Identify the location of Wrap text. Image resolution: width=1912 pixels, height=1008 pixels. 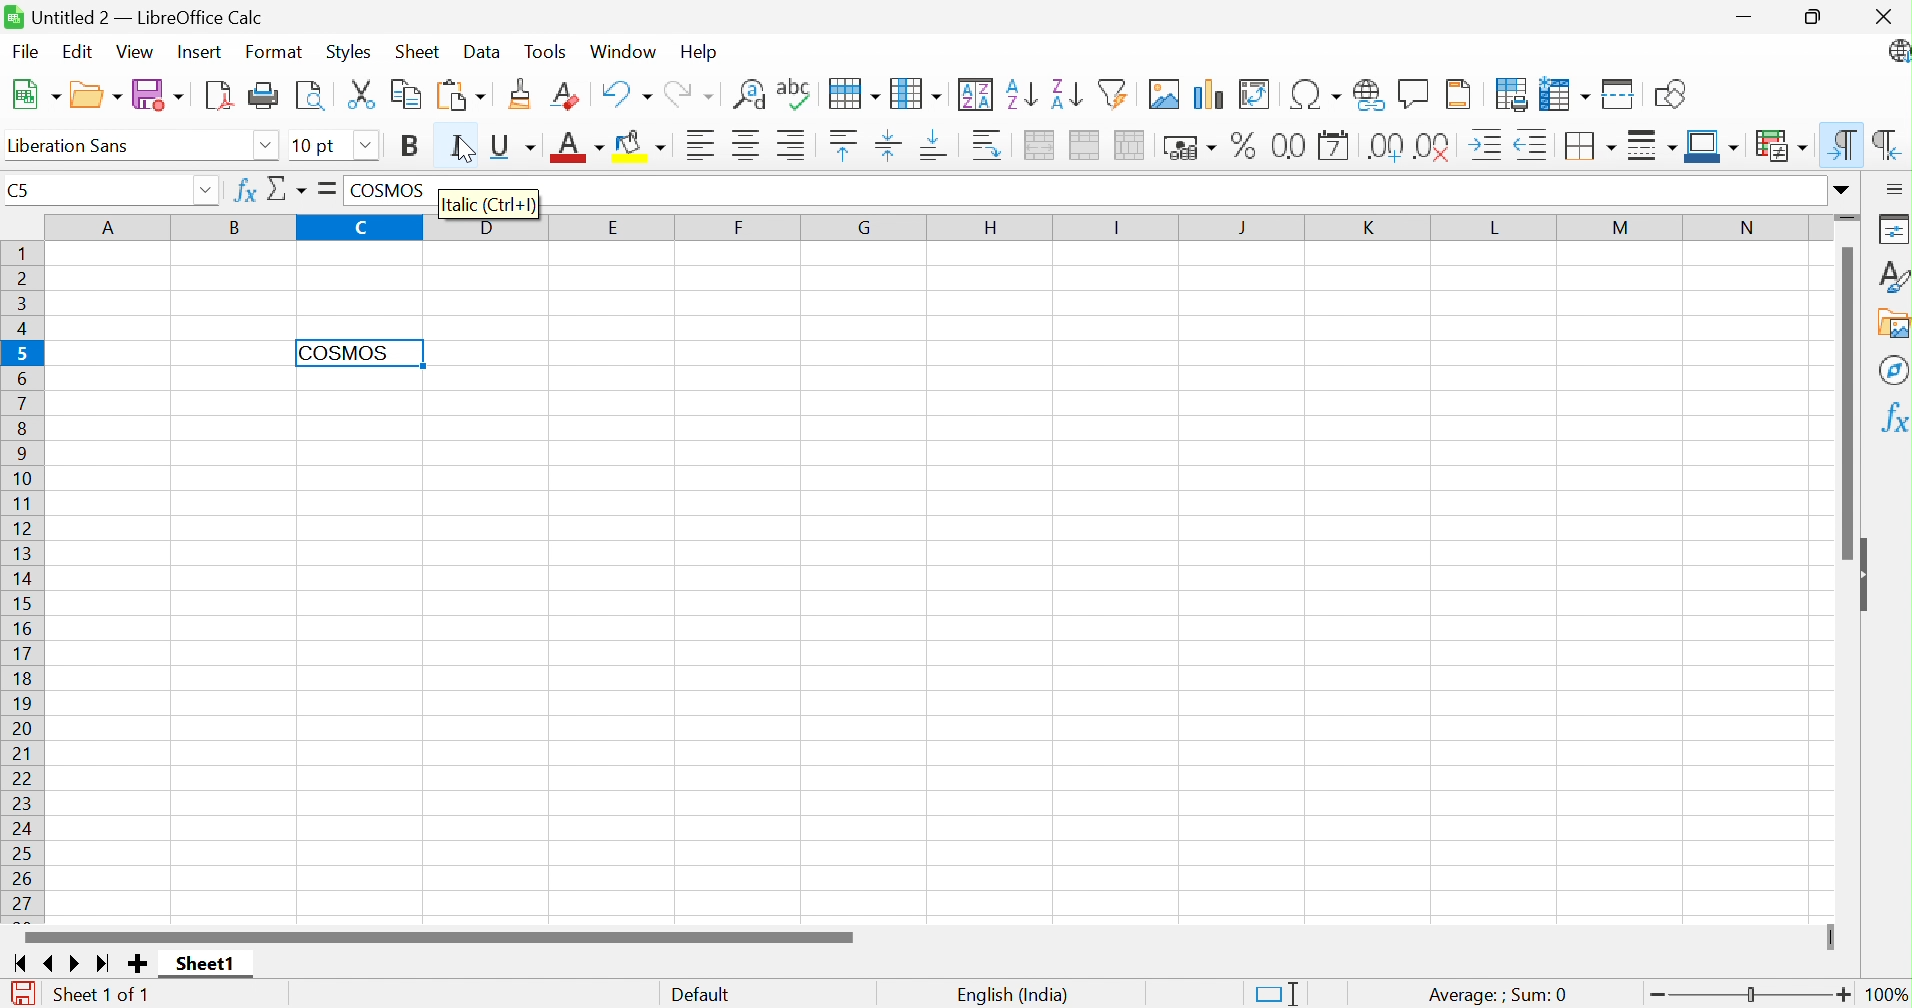
(988, 145).